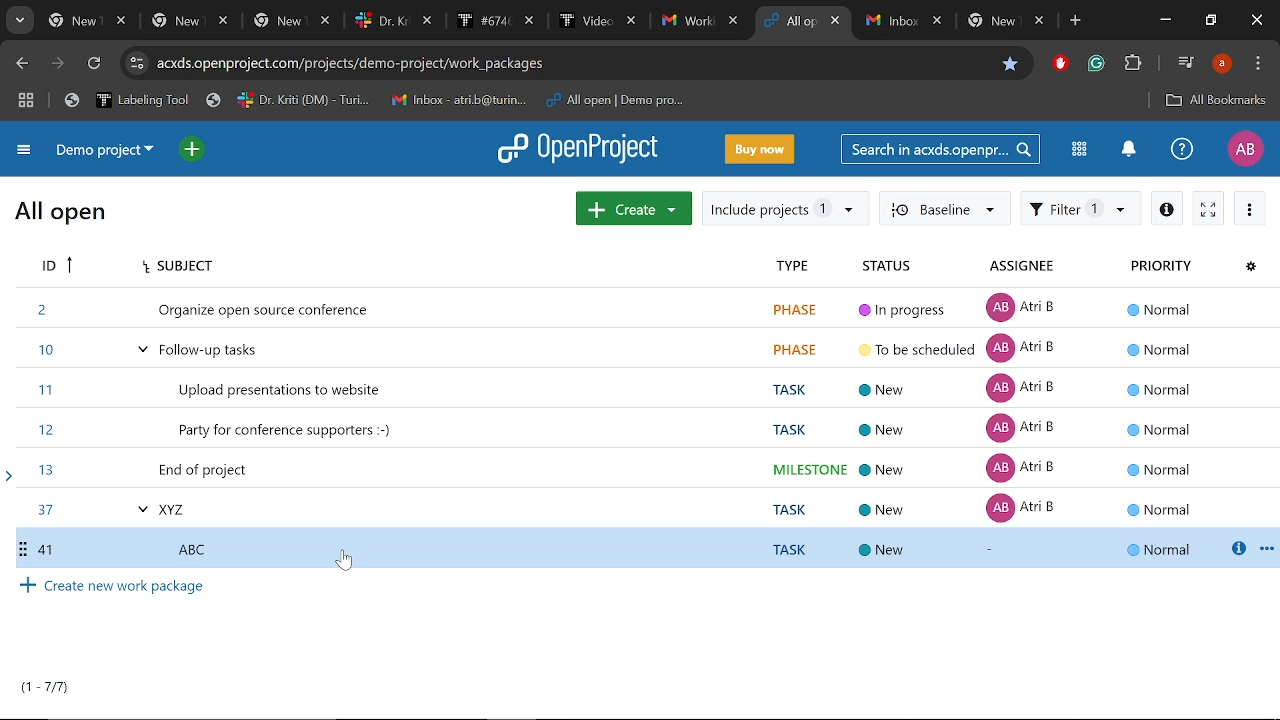 The image size is (1280, 720). I want to click on All bookmarks, so click(1217, 100).